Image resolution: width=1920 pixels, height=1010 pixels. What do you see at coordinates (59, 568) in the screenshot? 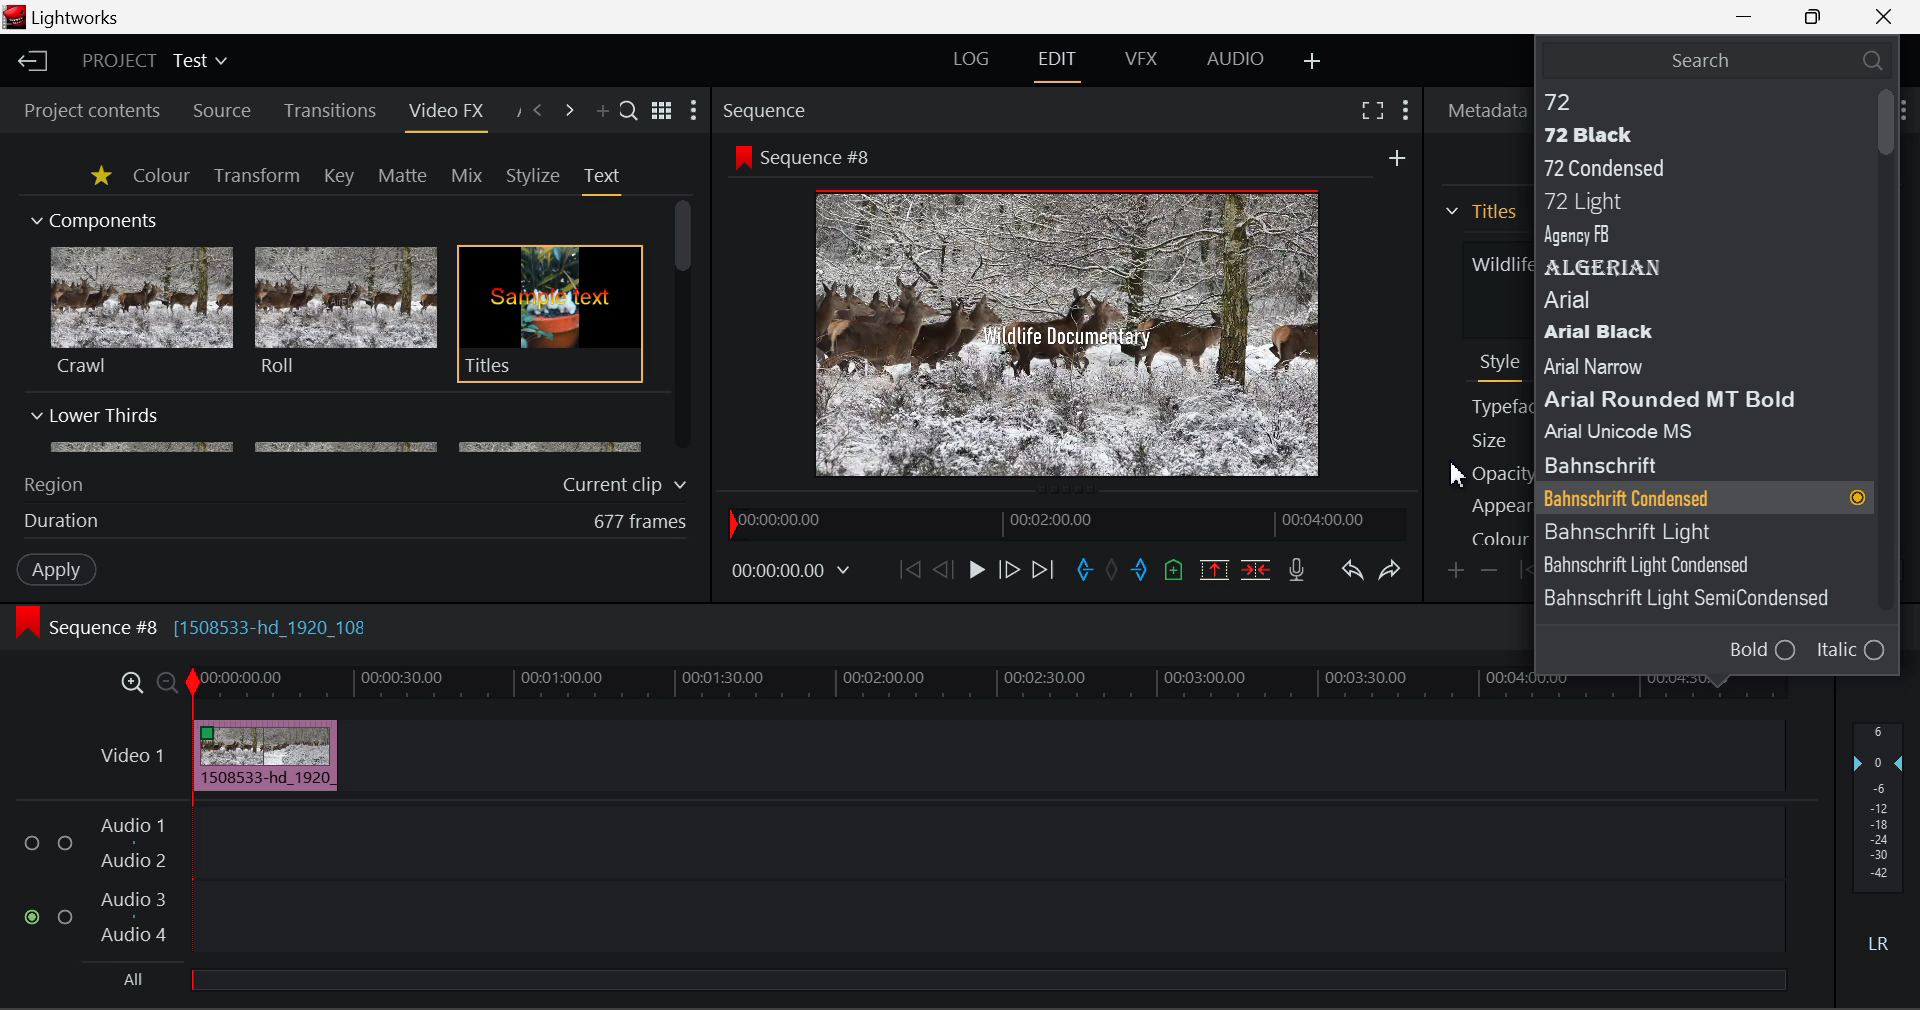
I see `Apply` at bounding box center [59, 568].